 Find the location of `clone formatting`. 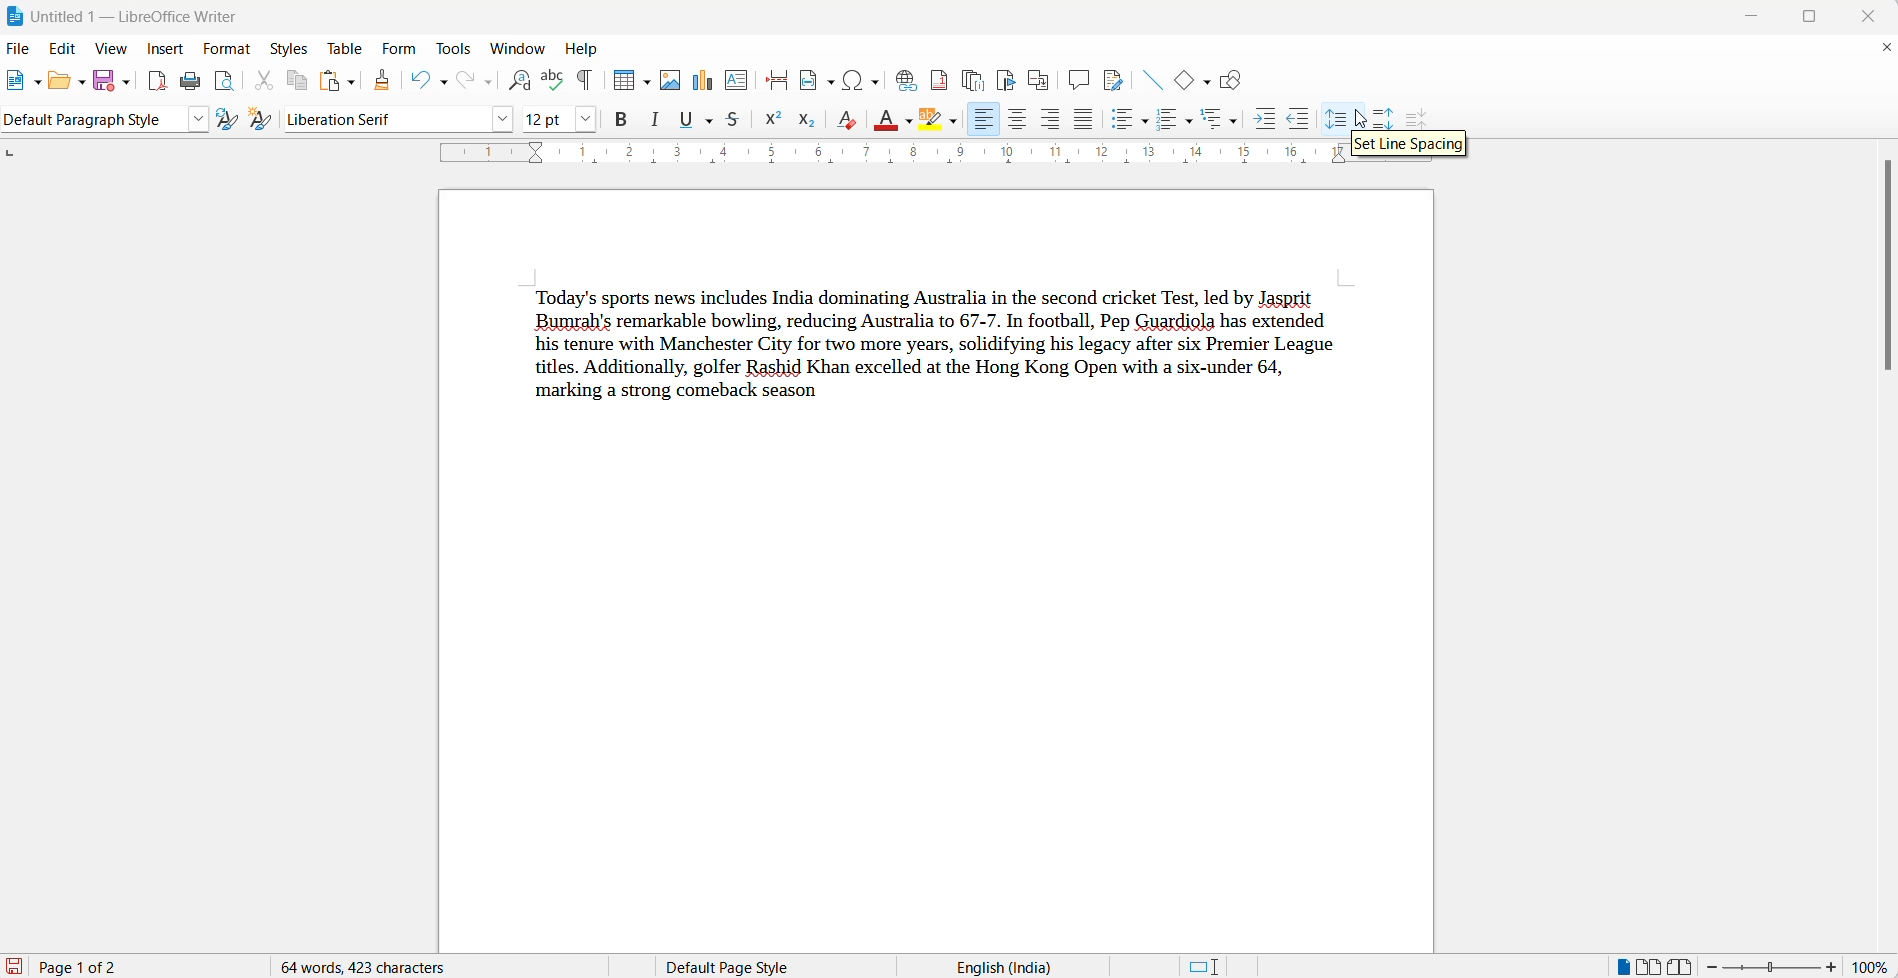

clone formatting is located at coordinates (386, 82).